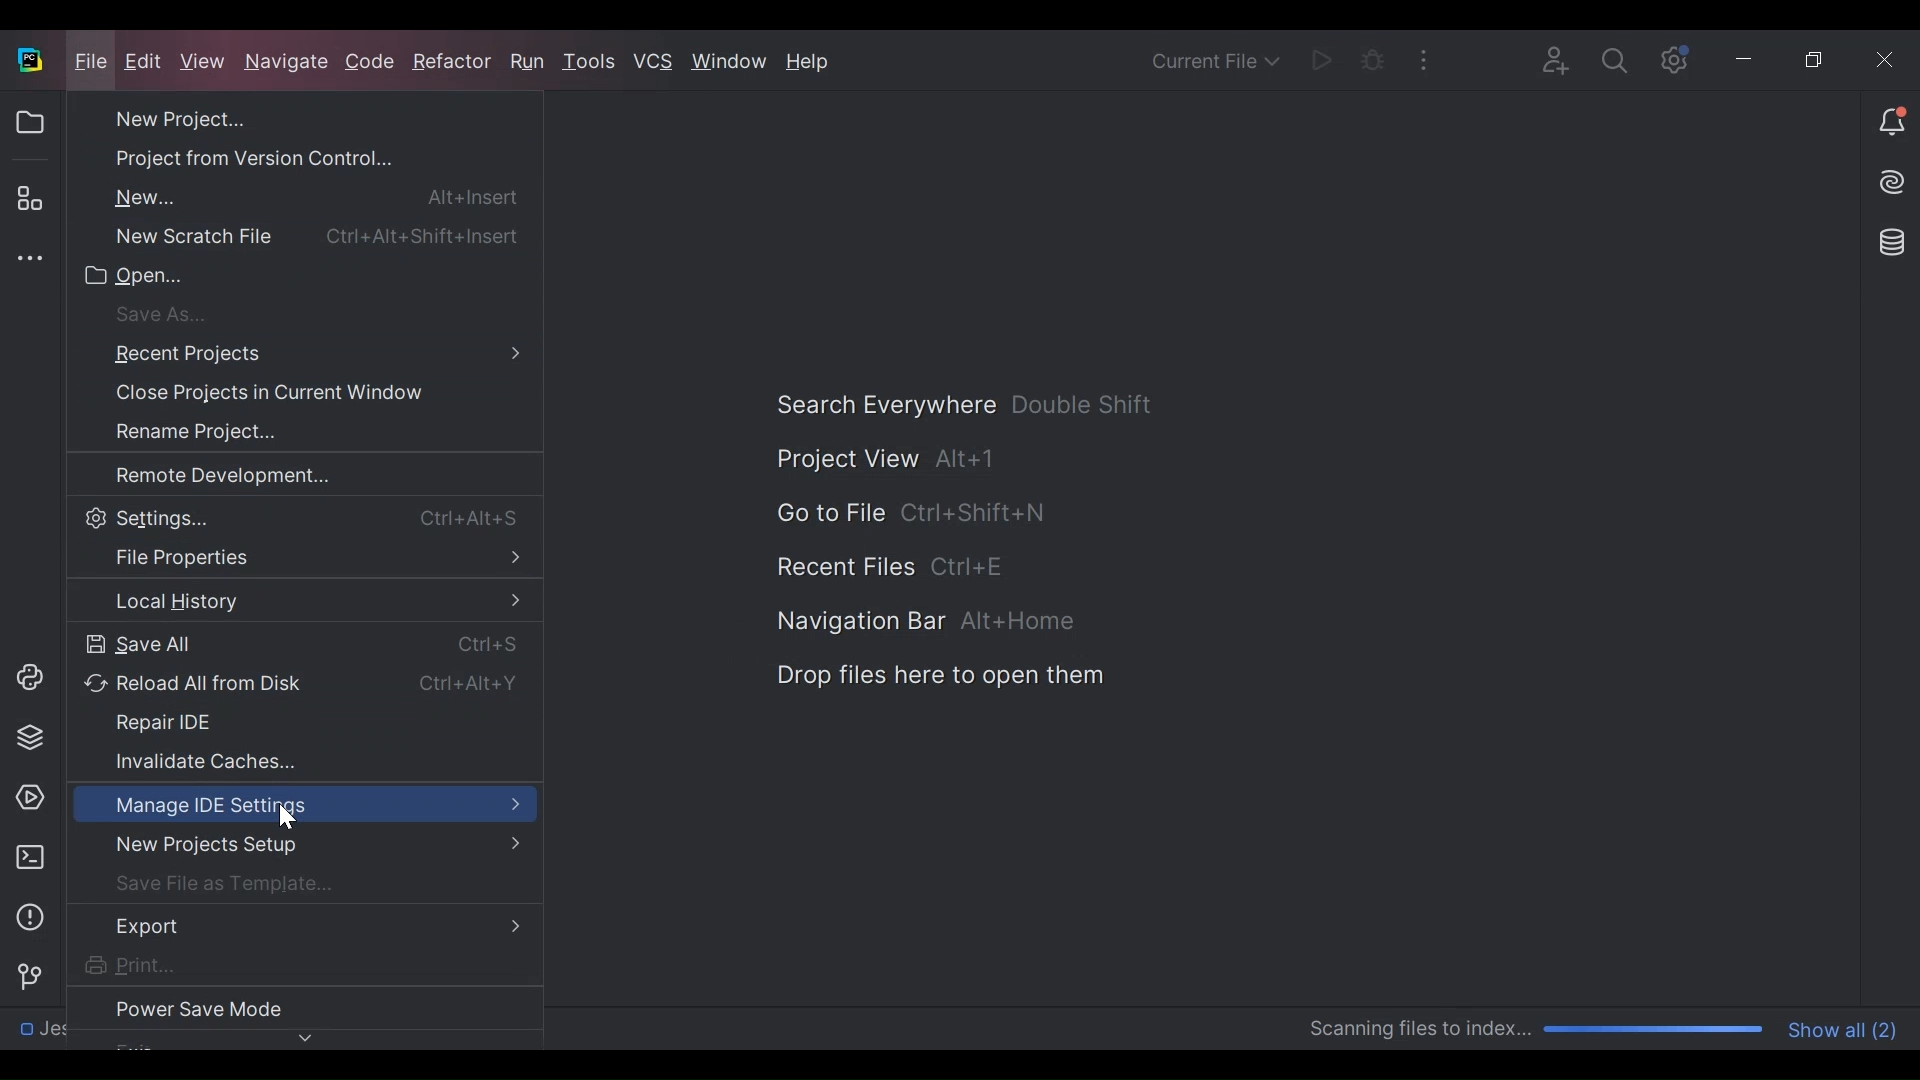  I want to click on Manage IDE Settings, so click(304, 804).